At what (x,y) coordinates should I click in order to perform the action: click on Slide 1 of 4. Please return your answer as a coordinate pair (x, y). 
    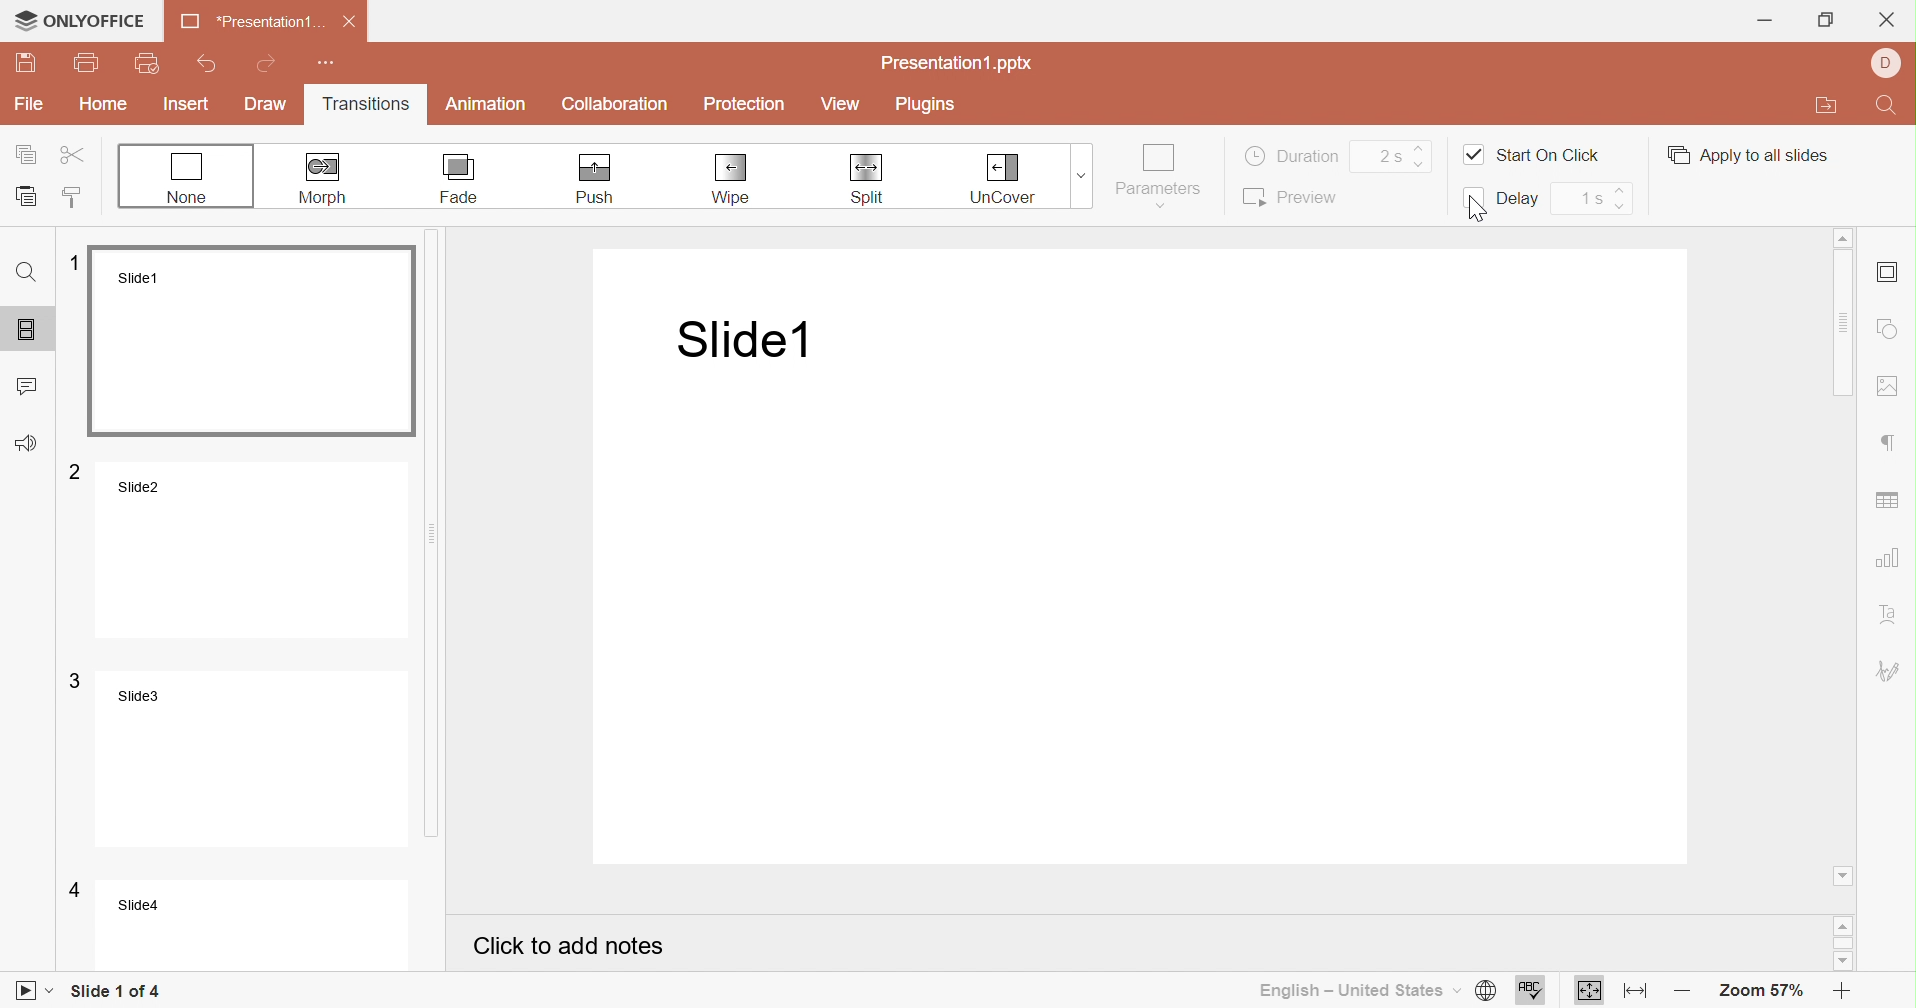
    Looking at the image, I should click on (118, 990).